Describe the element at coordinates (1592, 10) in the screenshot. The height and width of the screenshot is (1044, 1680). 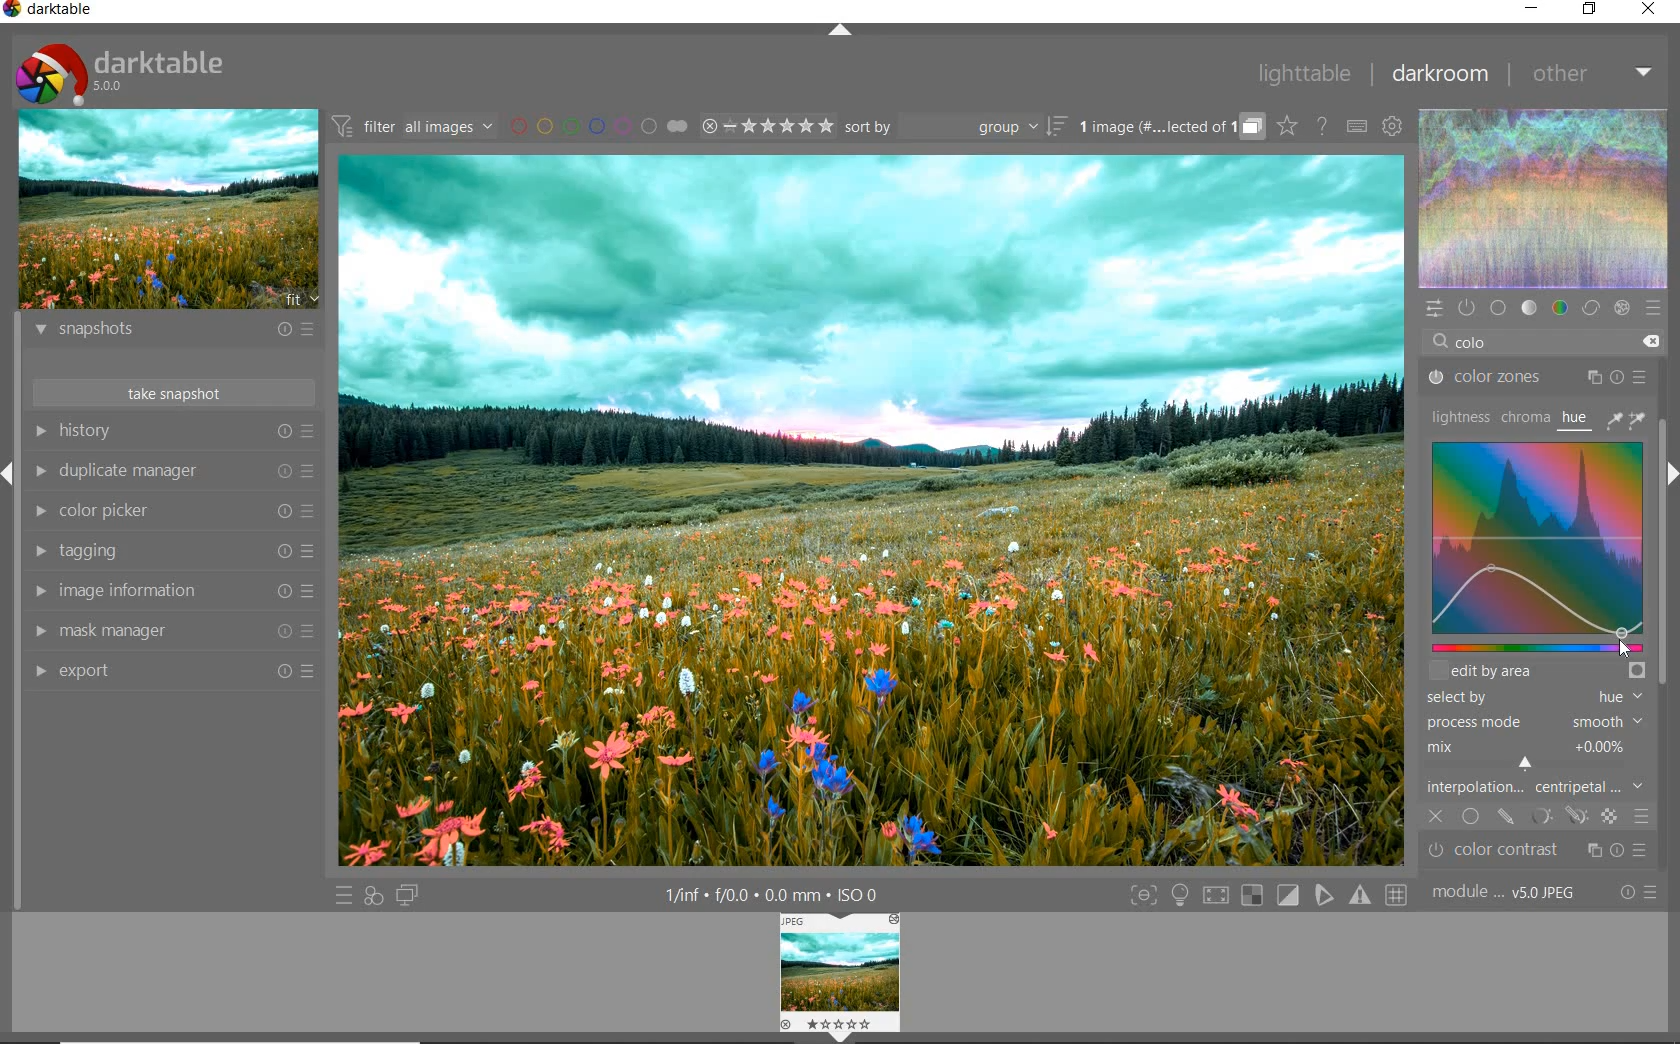
I see `restore` at that location.